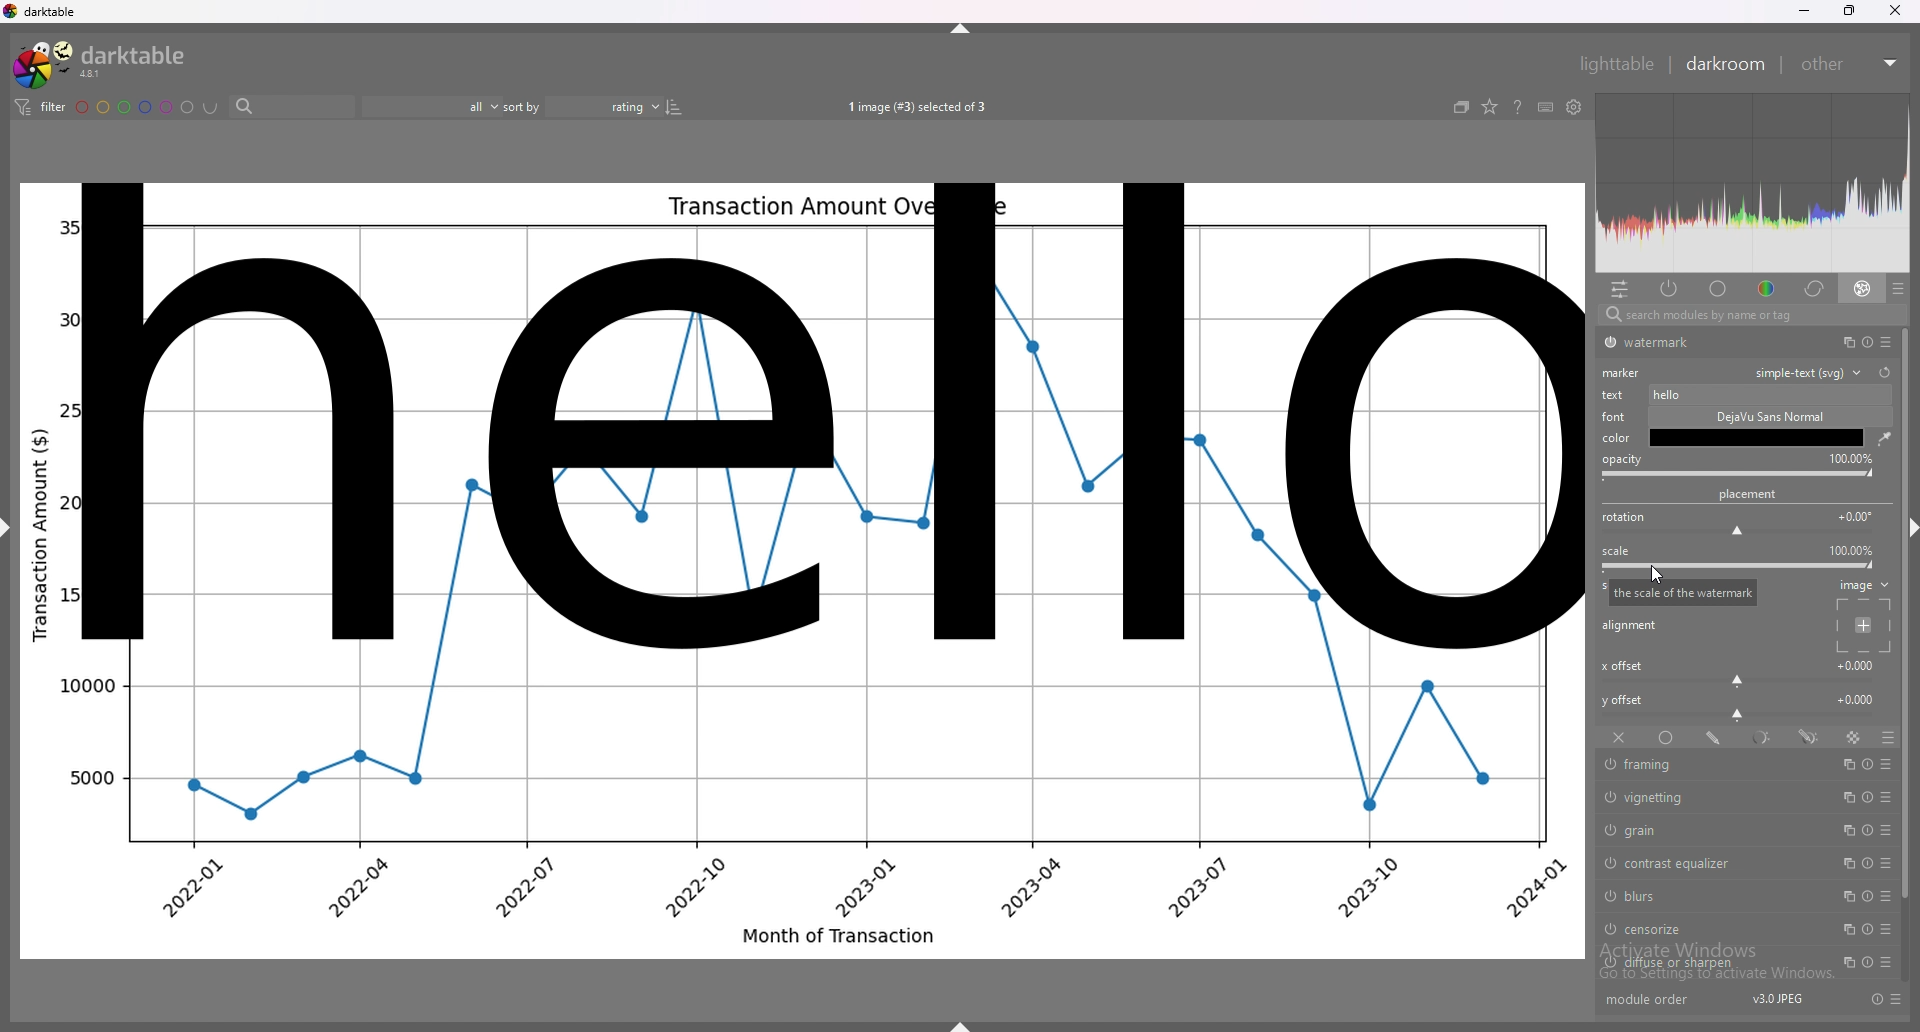 This screenshot has width=1920, height=1032. Describe the element at coordinates (1864, 864) in the screenshot. I see `reset` at that location.